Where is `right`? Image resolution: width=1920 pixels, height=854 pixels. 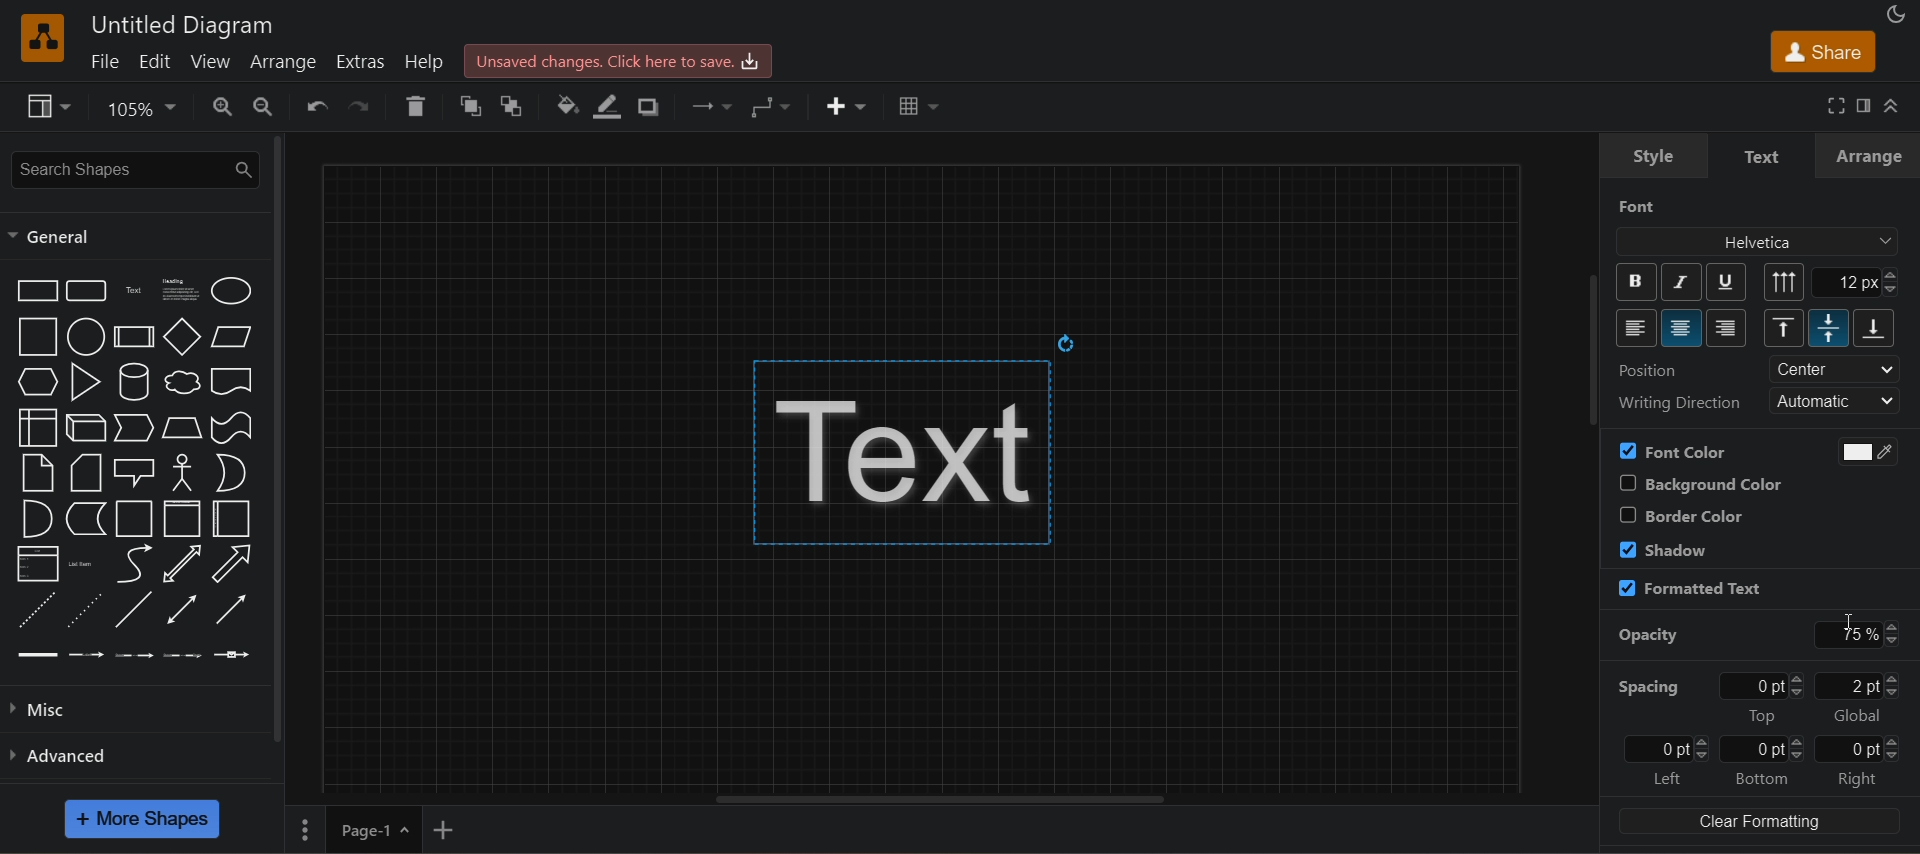
right is located at coordinates (1859, 780).